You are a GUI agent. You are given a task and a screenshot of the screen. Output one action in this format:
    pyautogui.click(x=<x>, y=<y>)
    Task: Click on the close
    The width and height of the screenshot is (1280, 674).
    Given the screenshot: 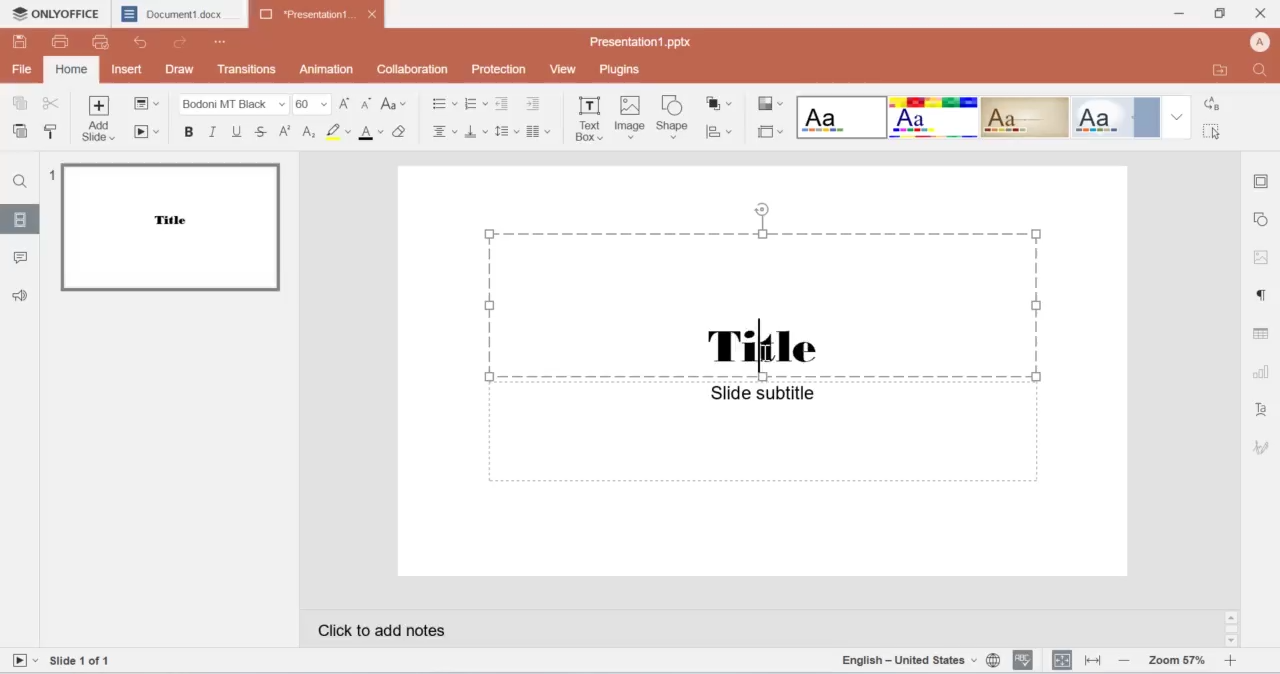 What is the action you would take?
    pyautogui.click(x=1262, y=11)
    